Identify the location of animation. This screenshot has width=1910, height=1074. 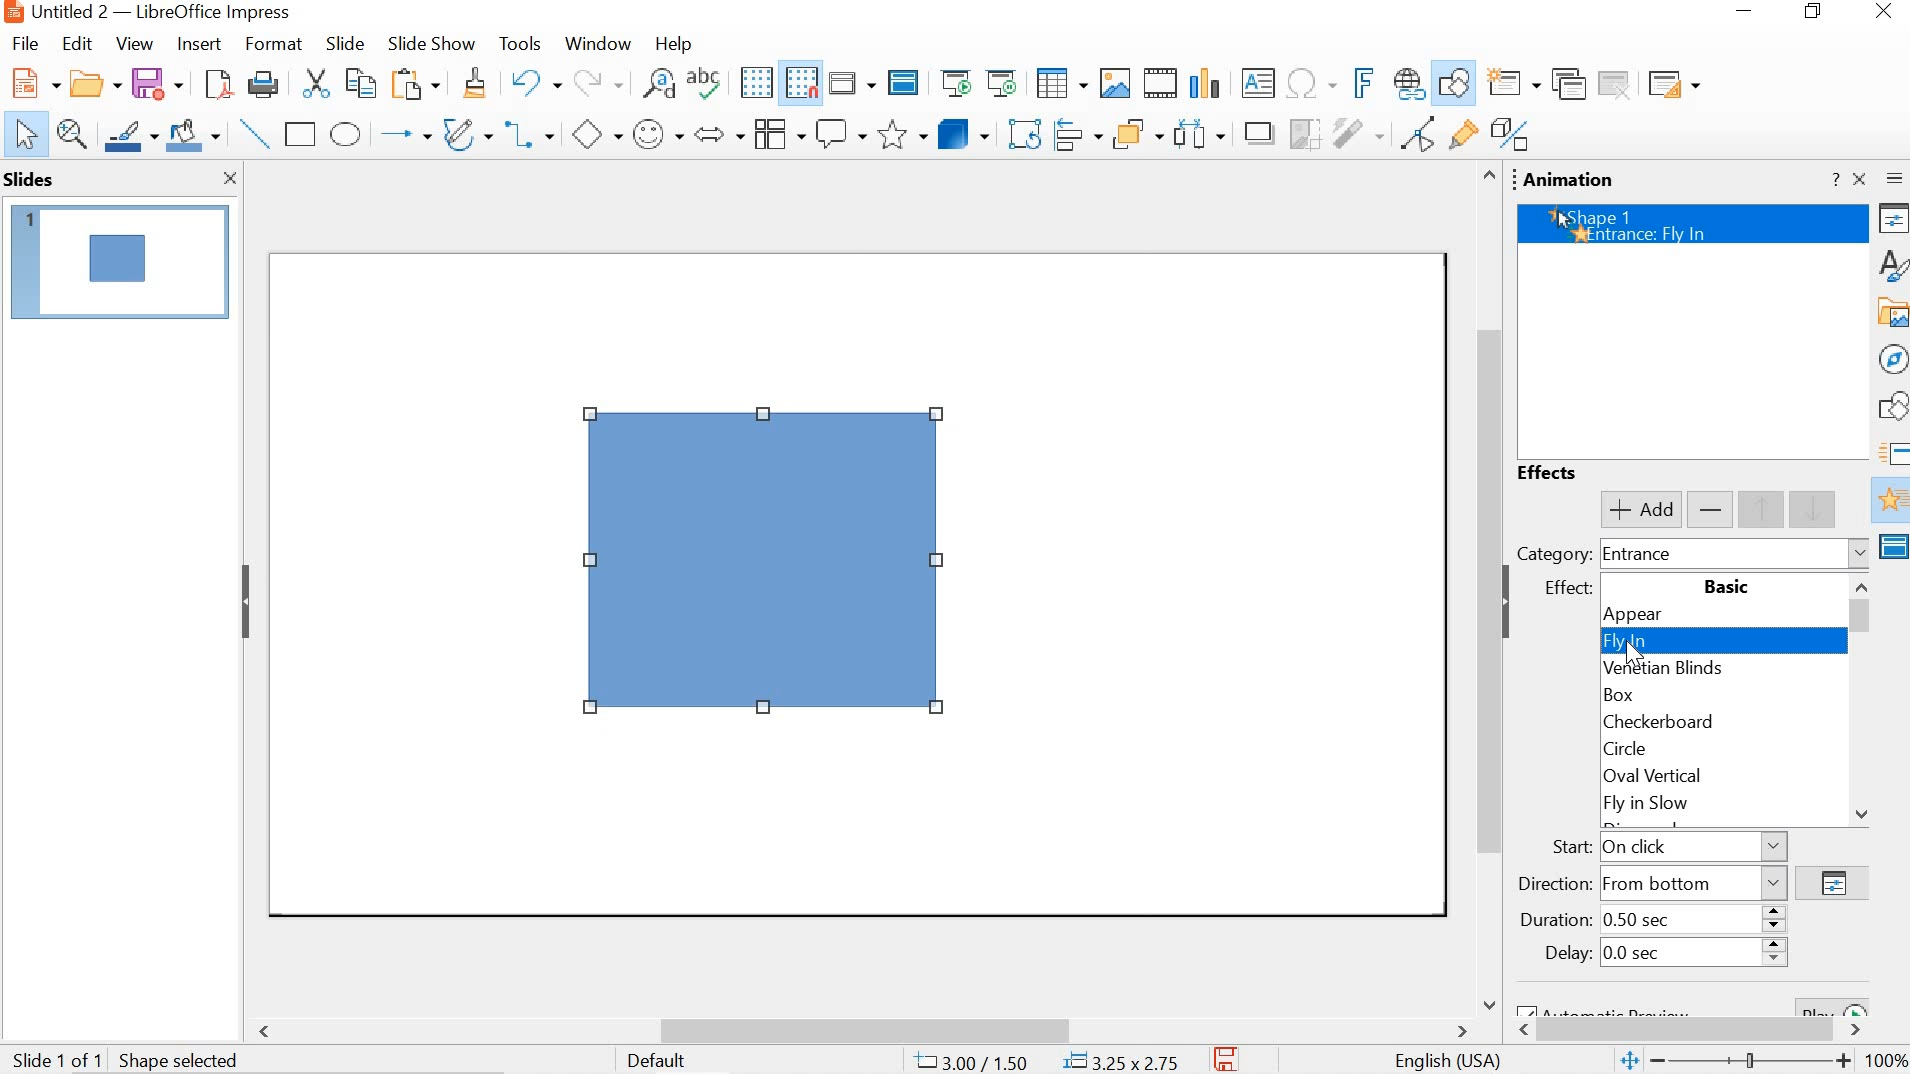
(1890, 502).